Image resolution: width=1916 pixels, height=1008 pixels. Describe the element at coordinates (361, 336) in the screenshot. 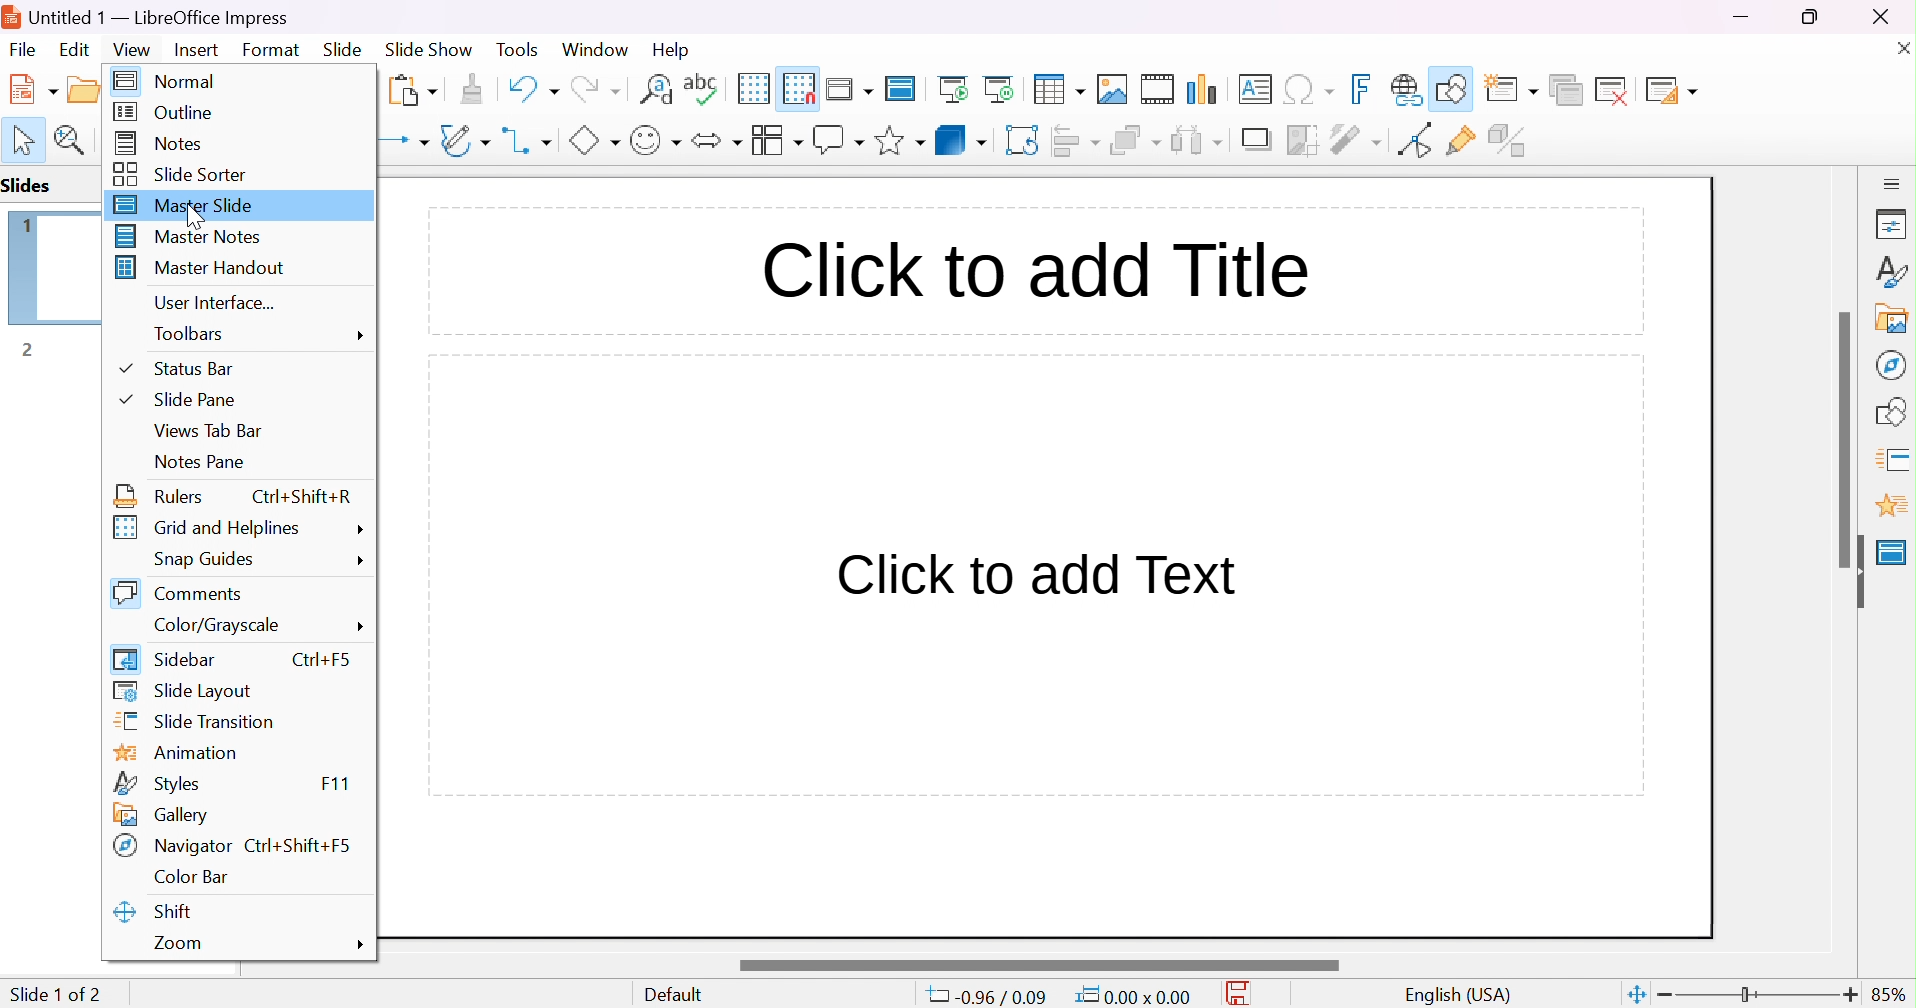

I see `more` at that location.